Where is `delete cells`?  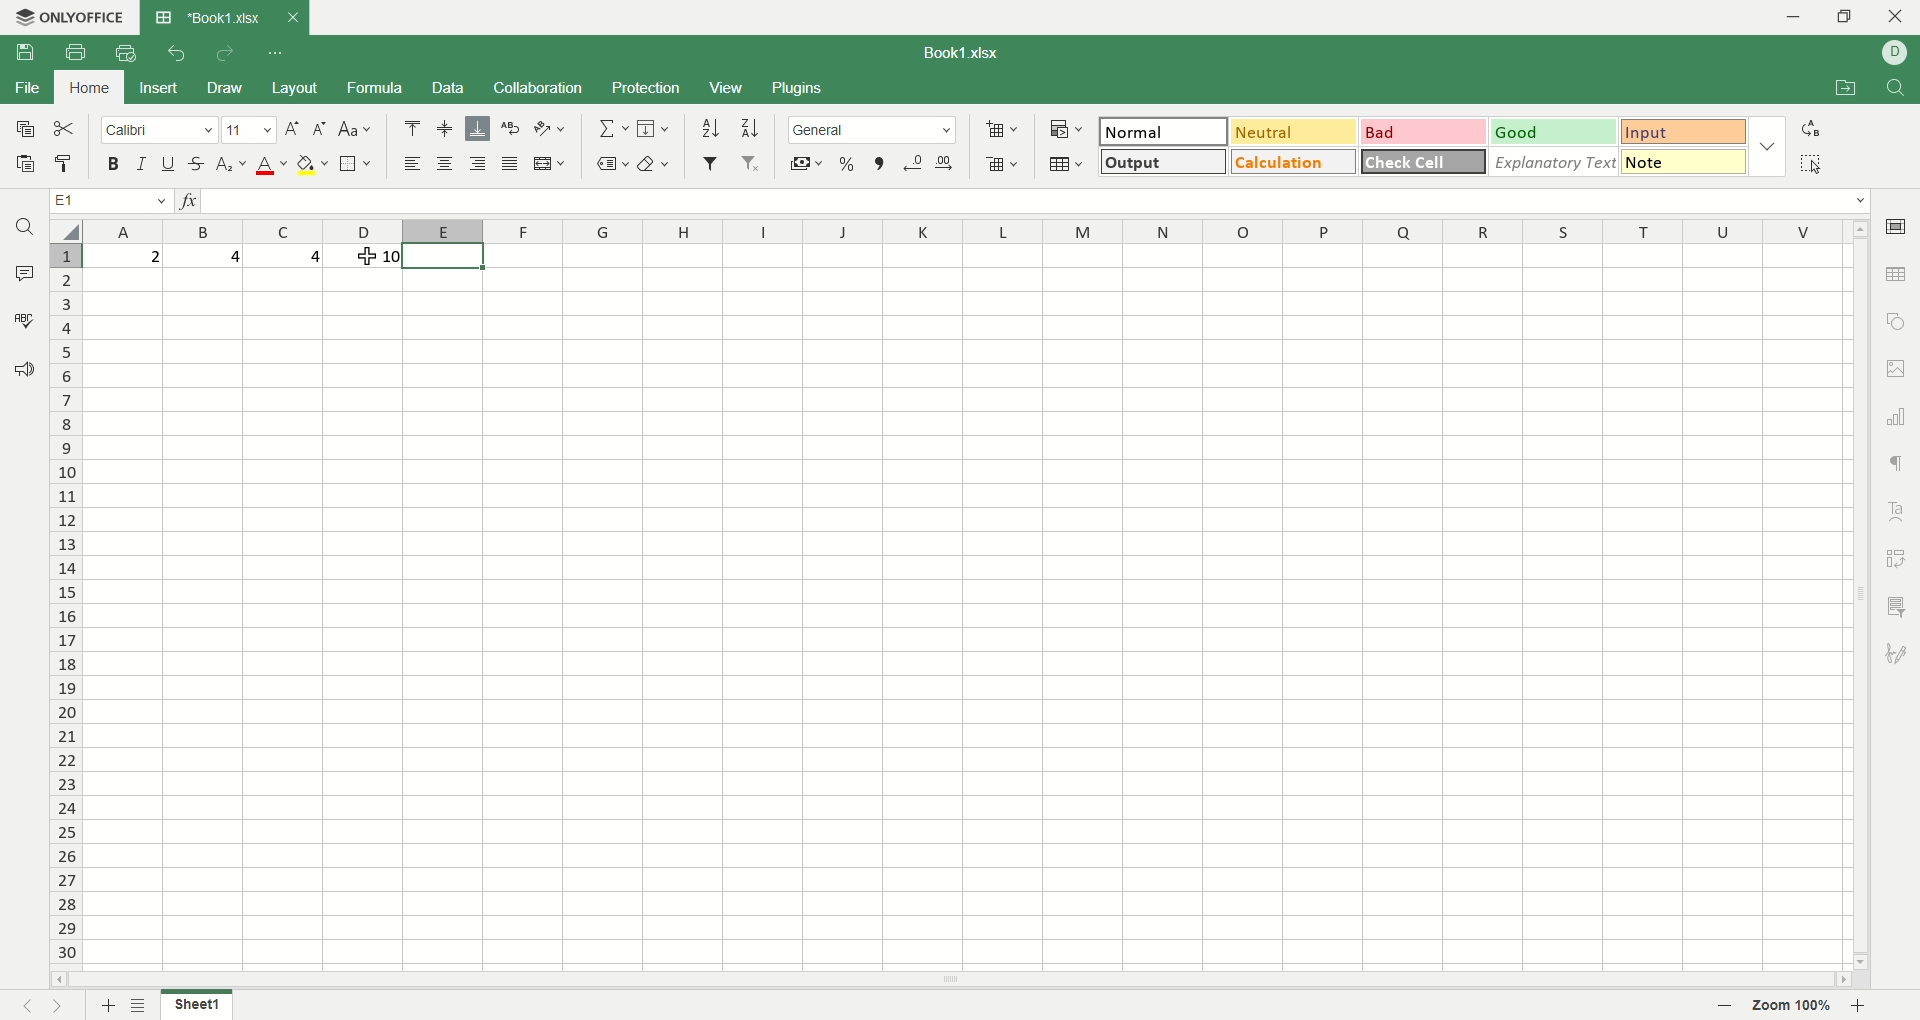 delete cells is located at coordinates (1002, 164).